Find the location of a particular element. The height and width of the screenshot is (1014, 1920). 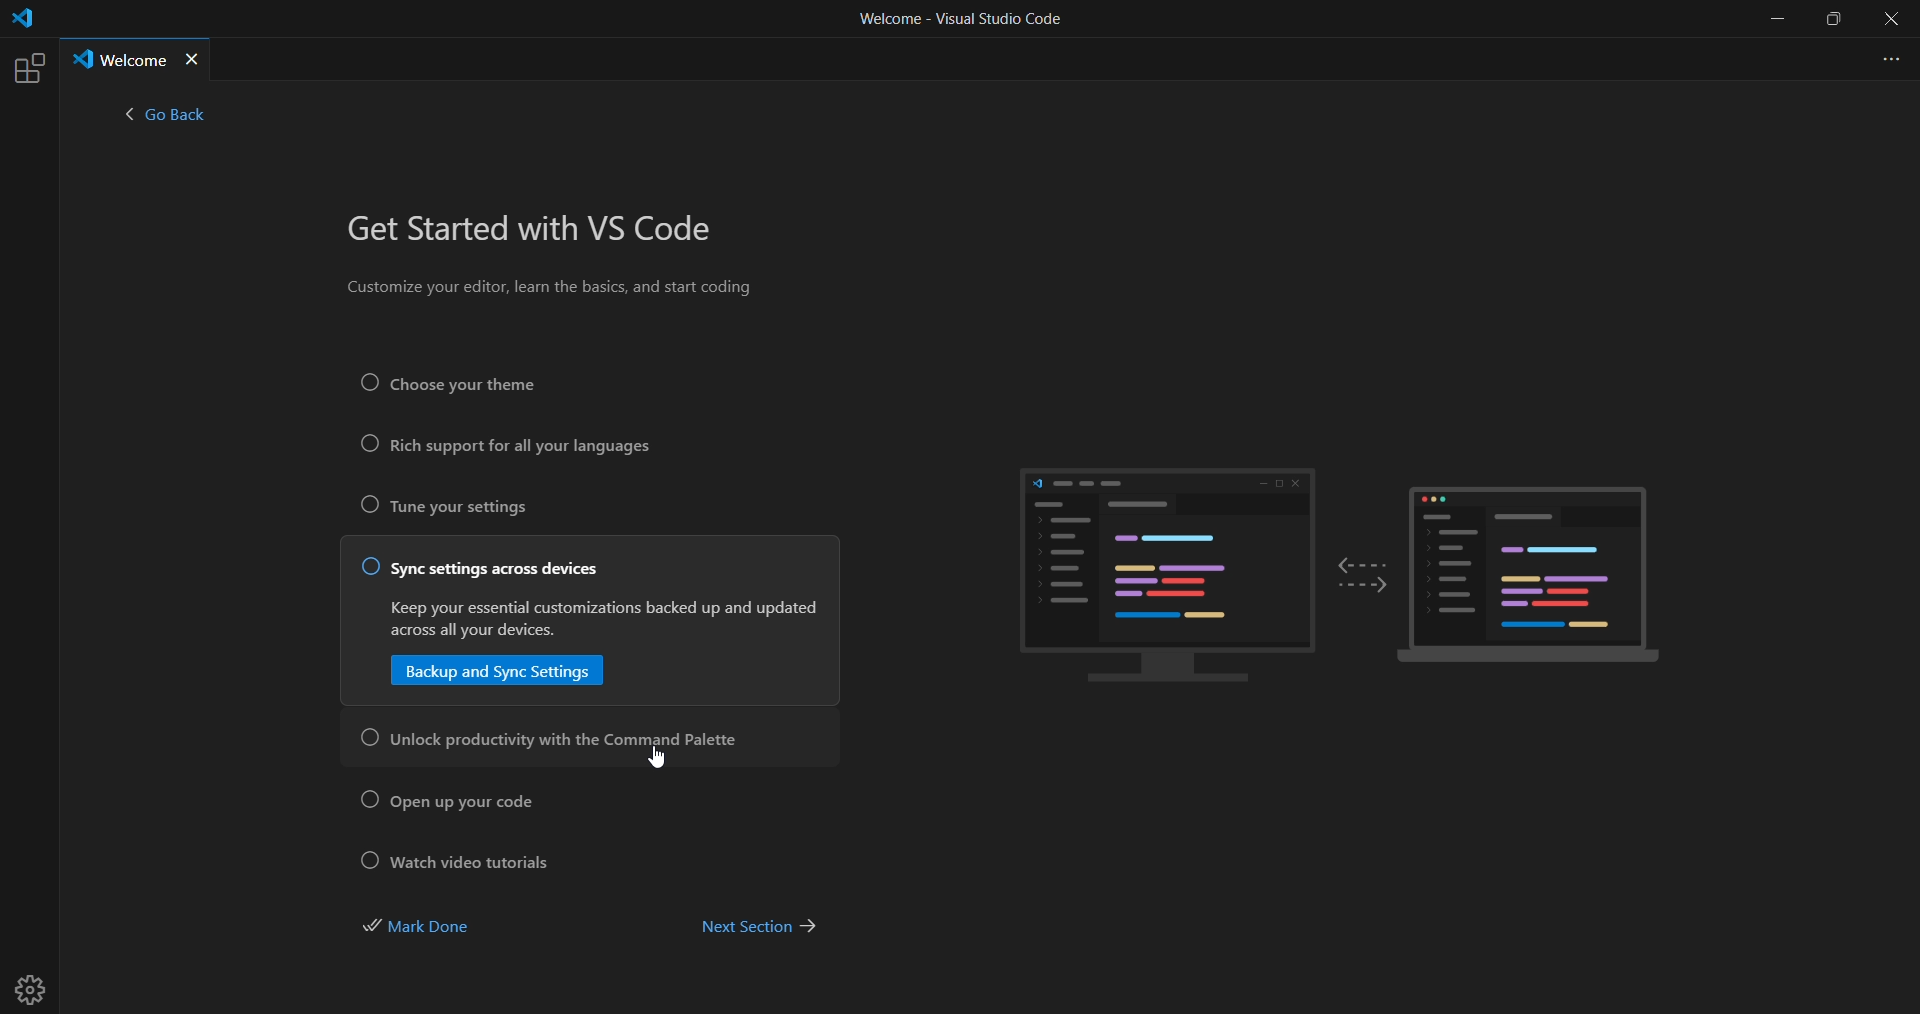

minimize is located at coordinates (1775, 19).